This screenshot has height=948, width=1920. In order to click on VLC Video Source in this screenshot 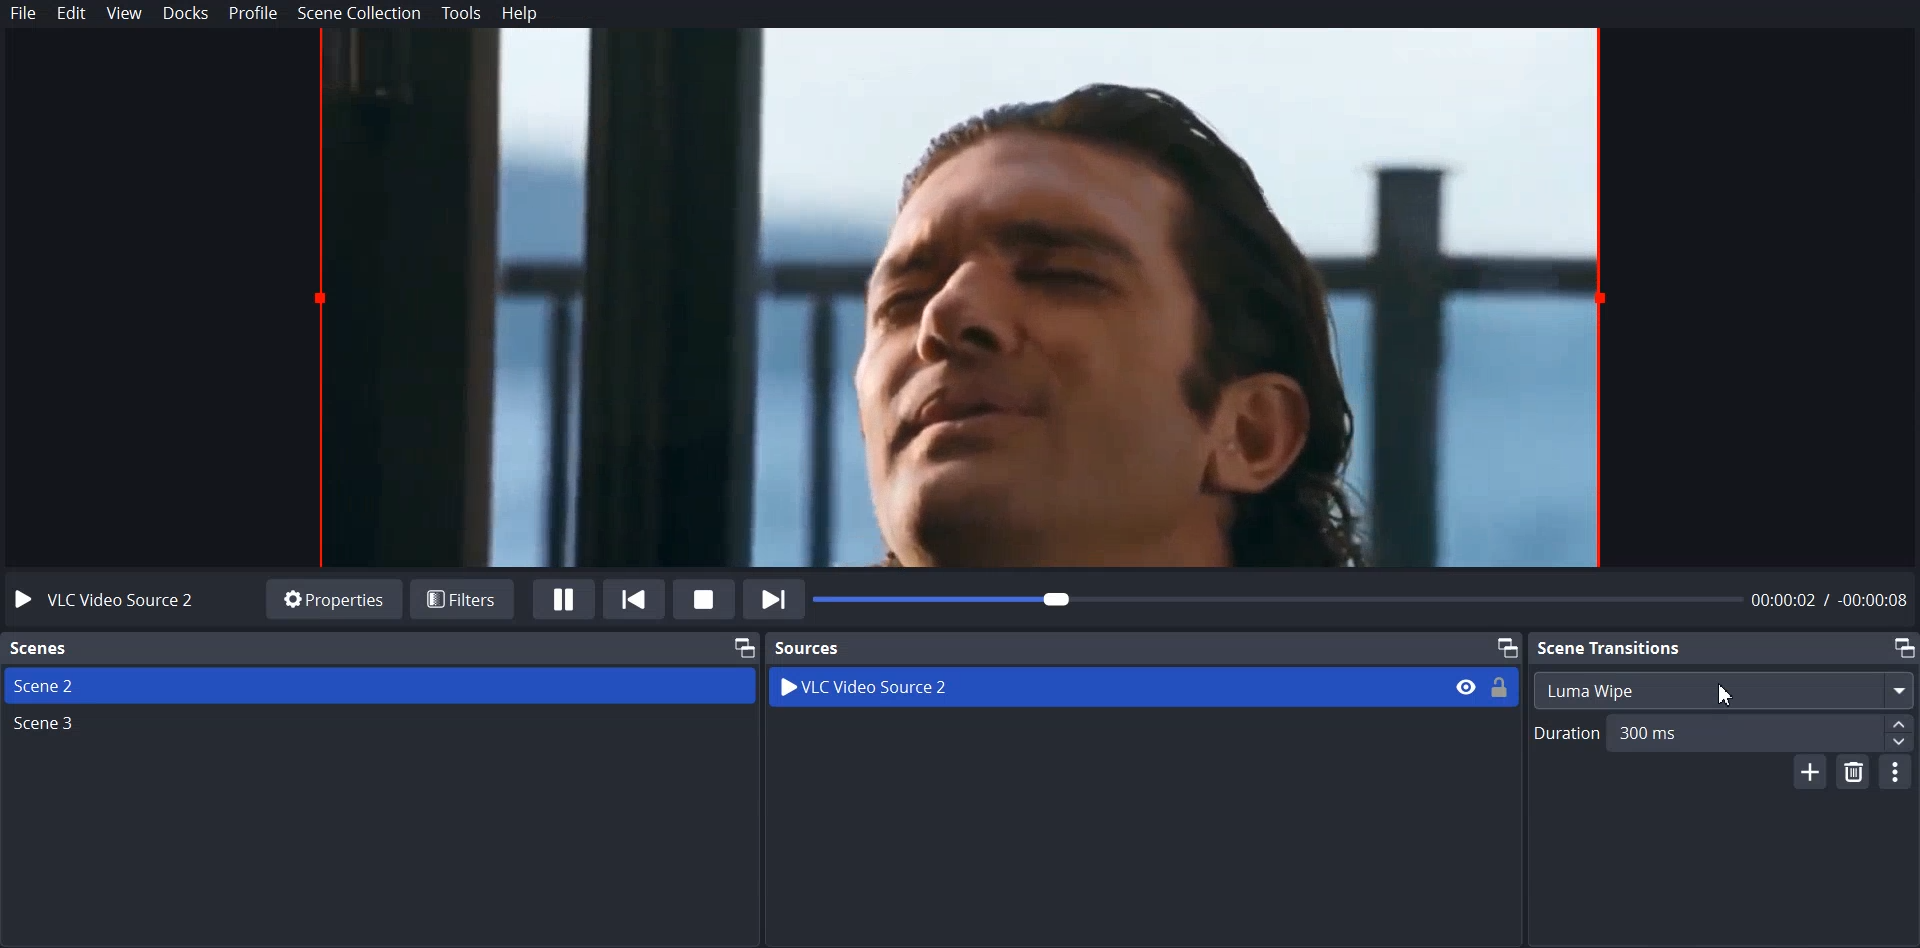, I will do `click(1068, 687)`.